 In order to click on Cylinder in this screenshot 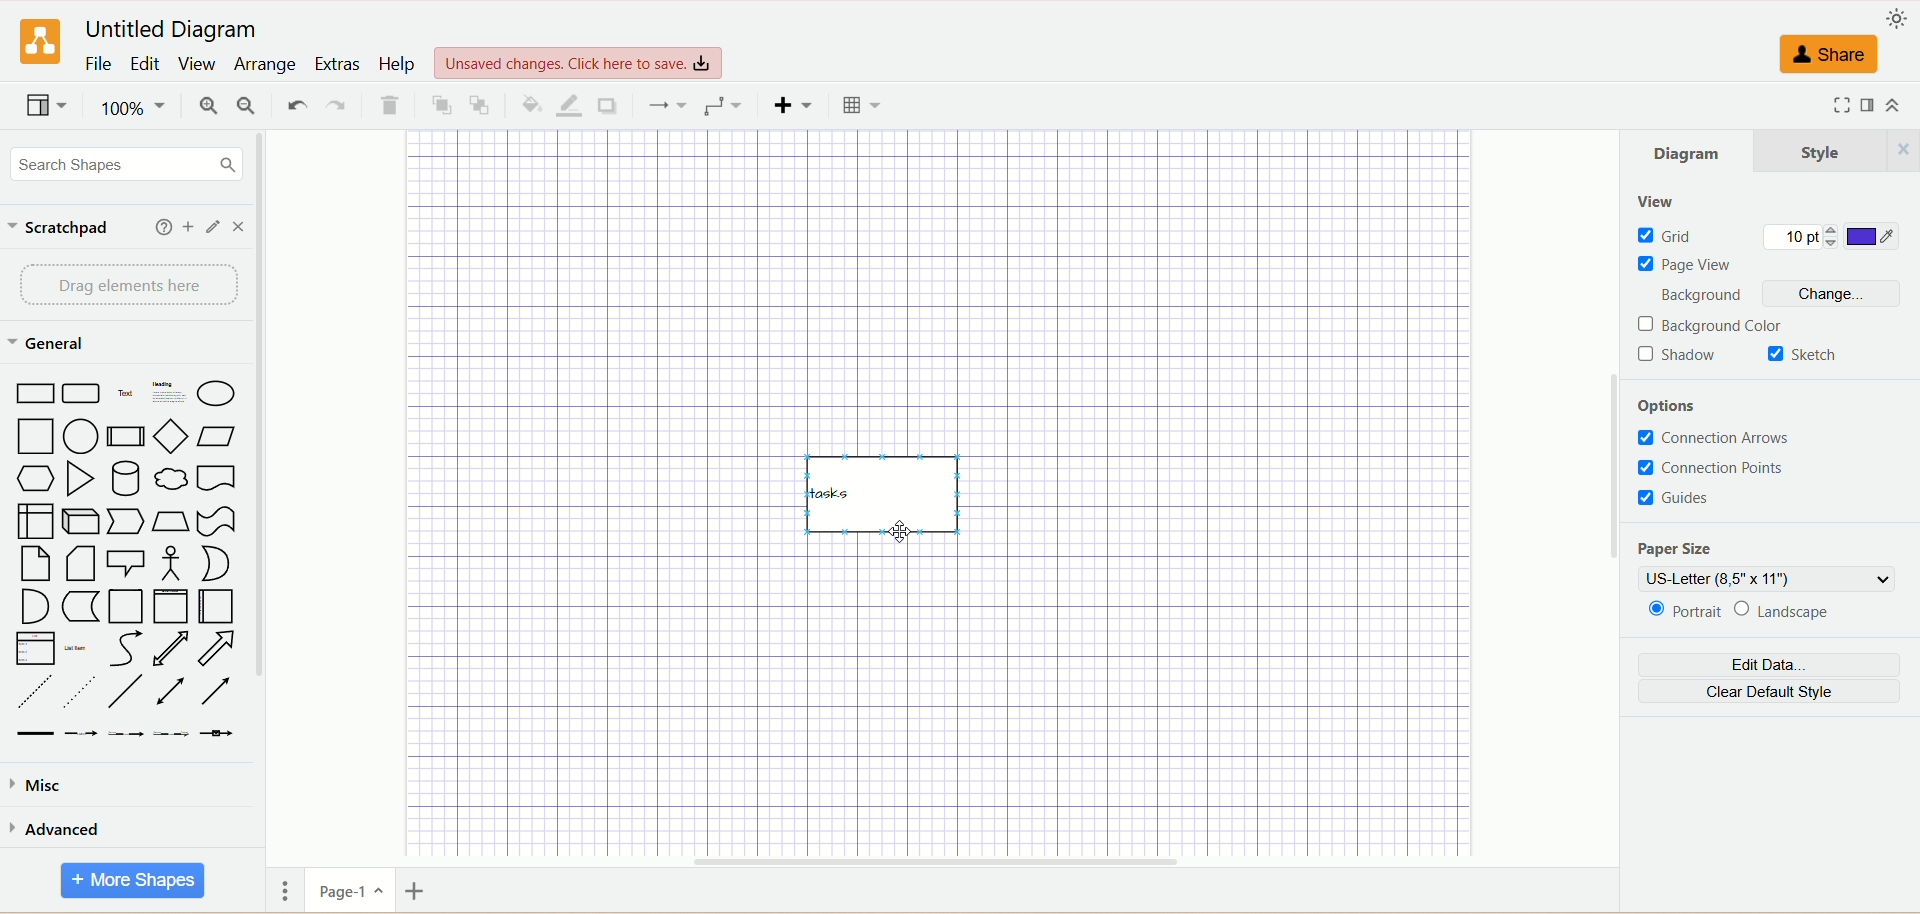, I will do `click(126, 481)`.